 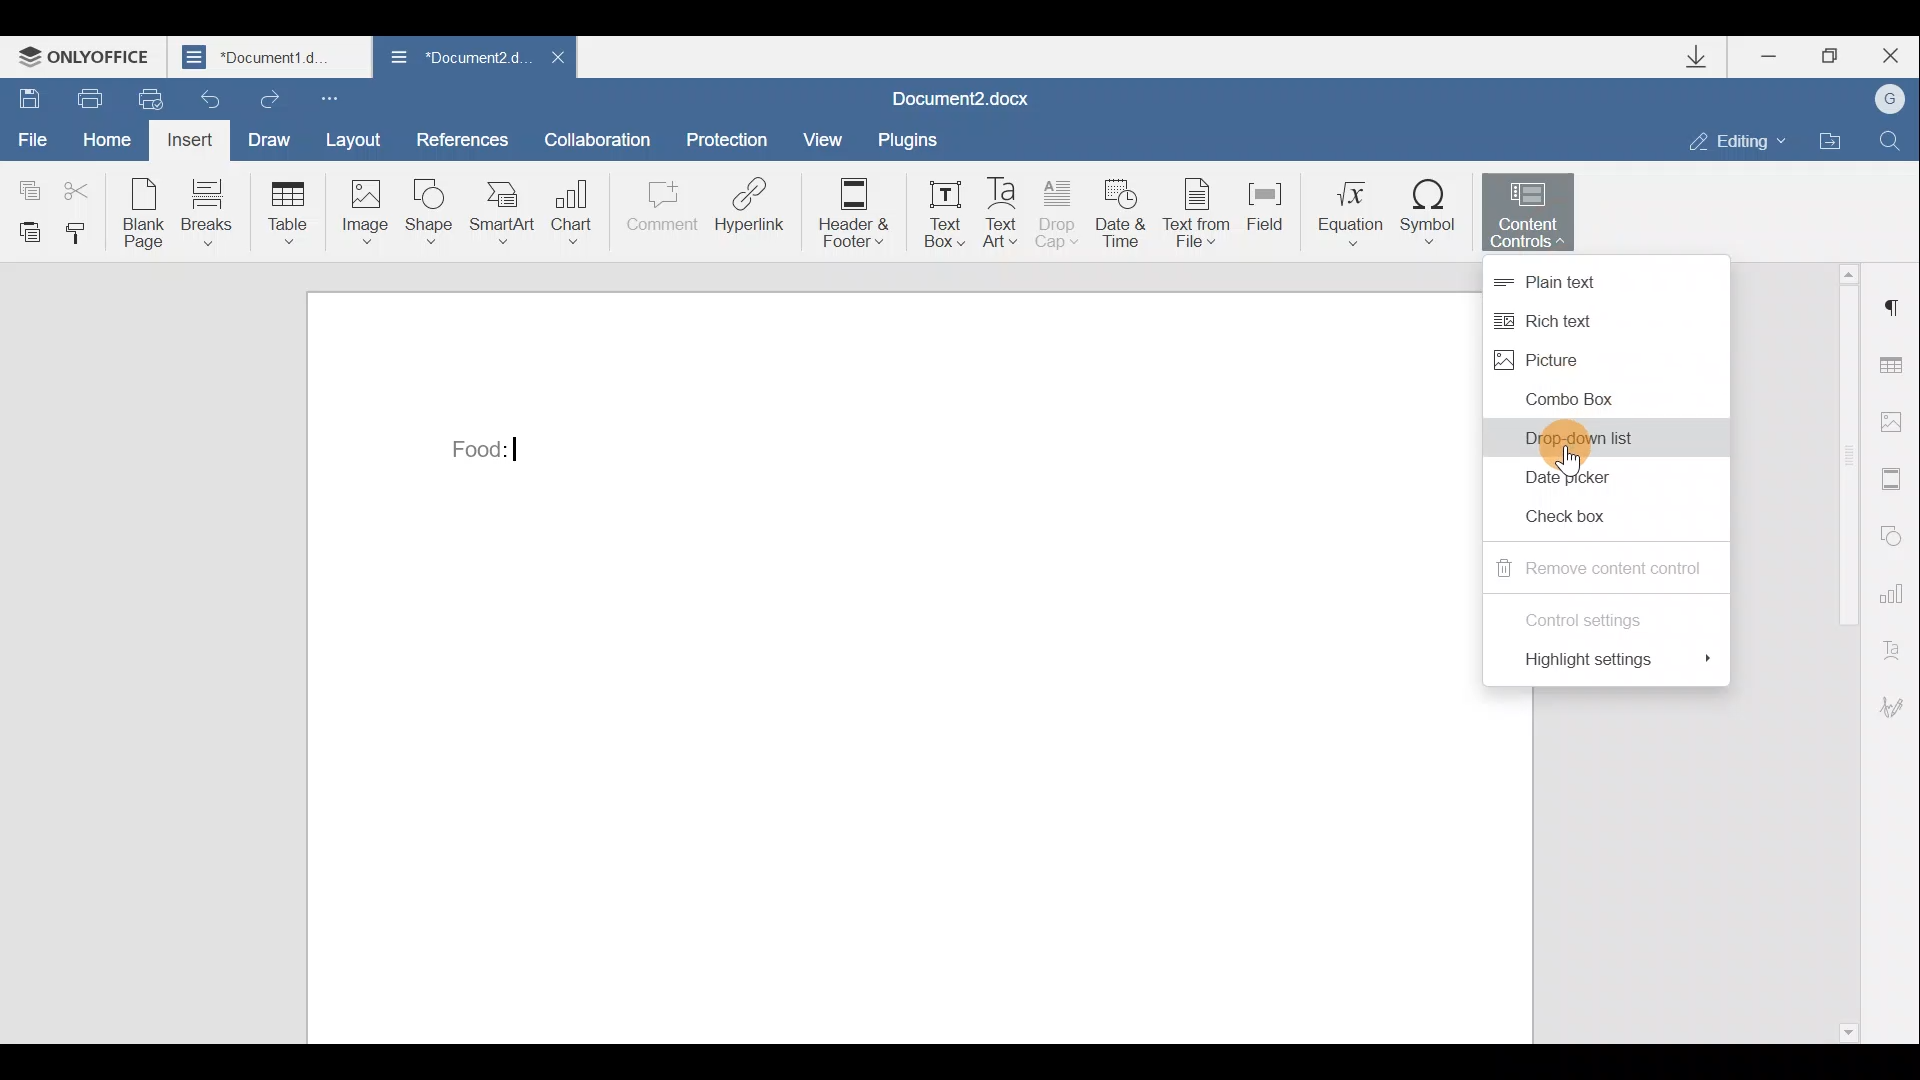 I want to click on Equation, so click(x=1348, y=209).